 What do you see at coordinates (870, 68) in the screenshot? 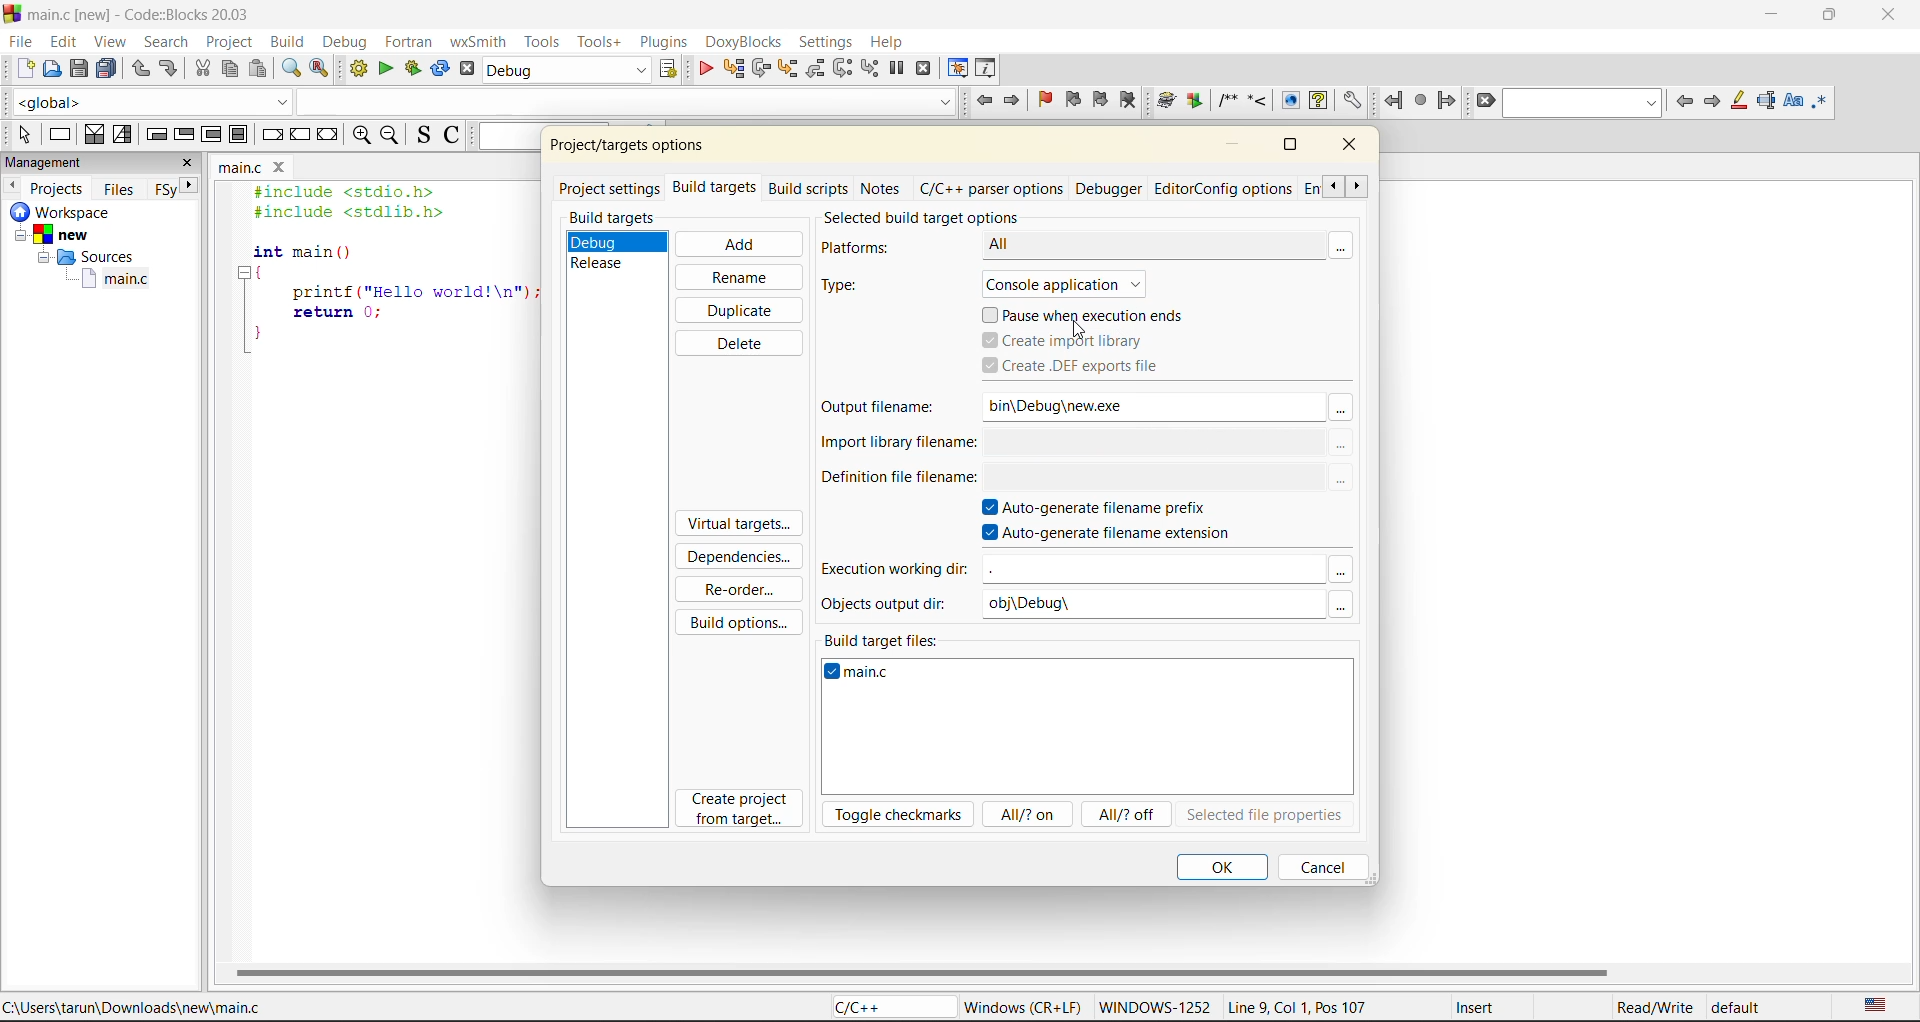
I see `step into instruction` at bounding box center [870, 68].